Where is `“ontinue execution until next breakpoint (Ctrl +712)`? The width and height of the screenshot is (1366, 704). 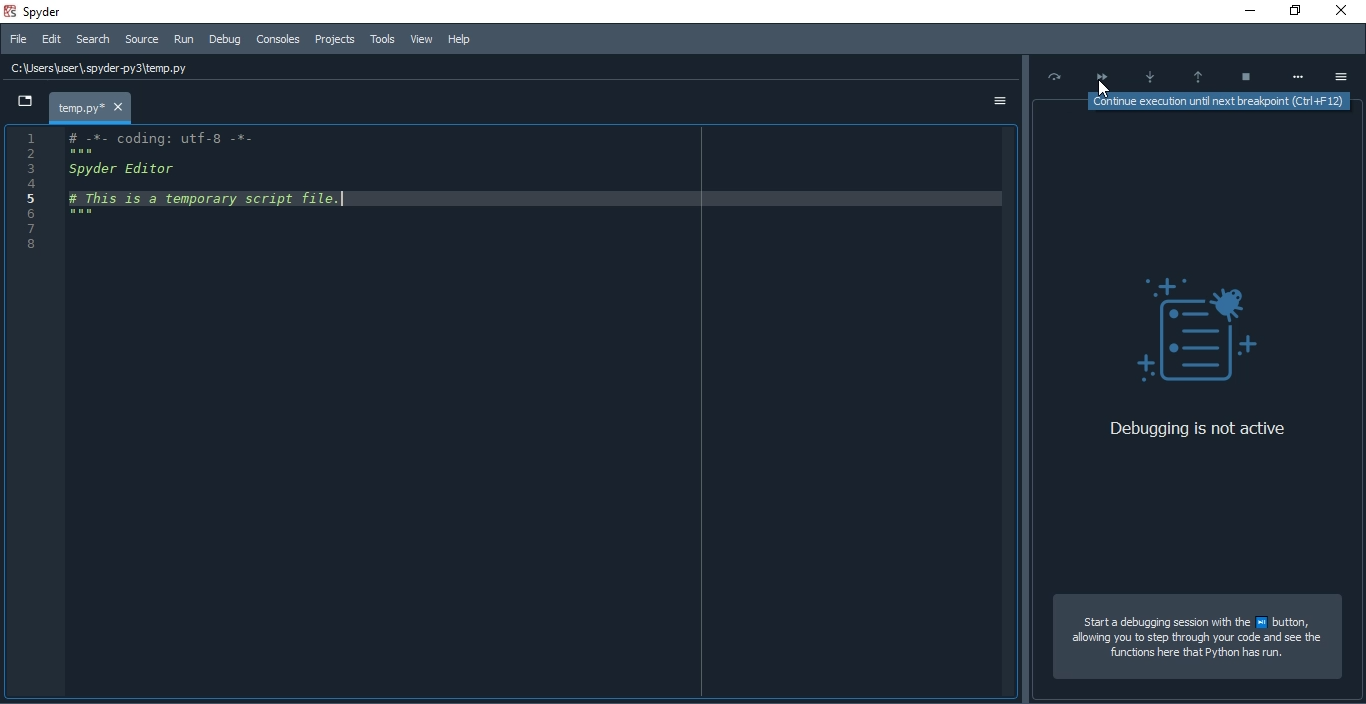 “ontinue execution until next breakpoint (Ctrl +712) is located at coordinates (1215, 102).